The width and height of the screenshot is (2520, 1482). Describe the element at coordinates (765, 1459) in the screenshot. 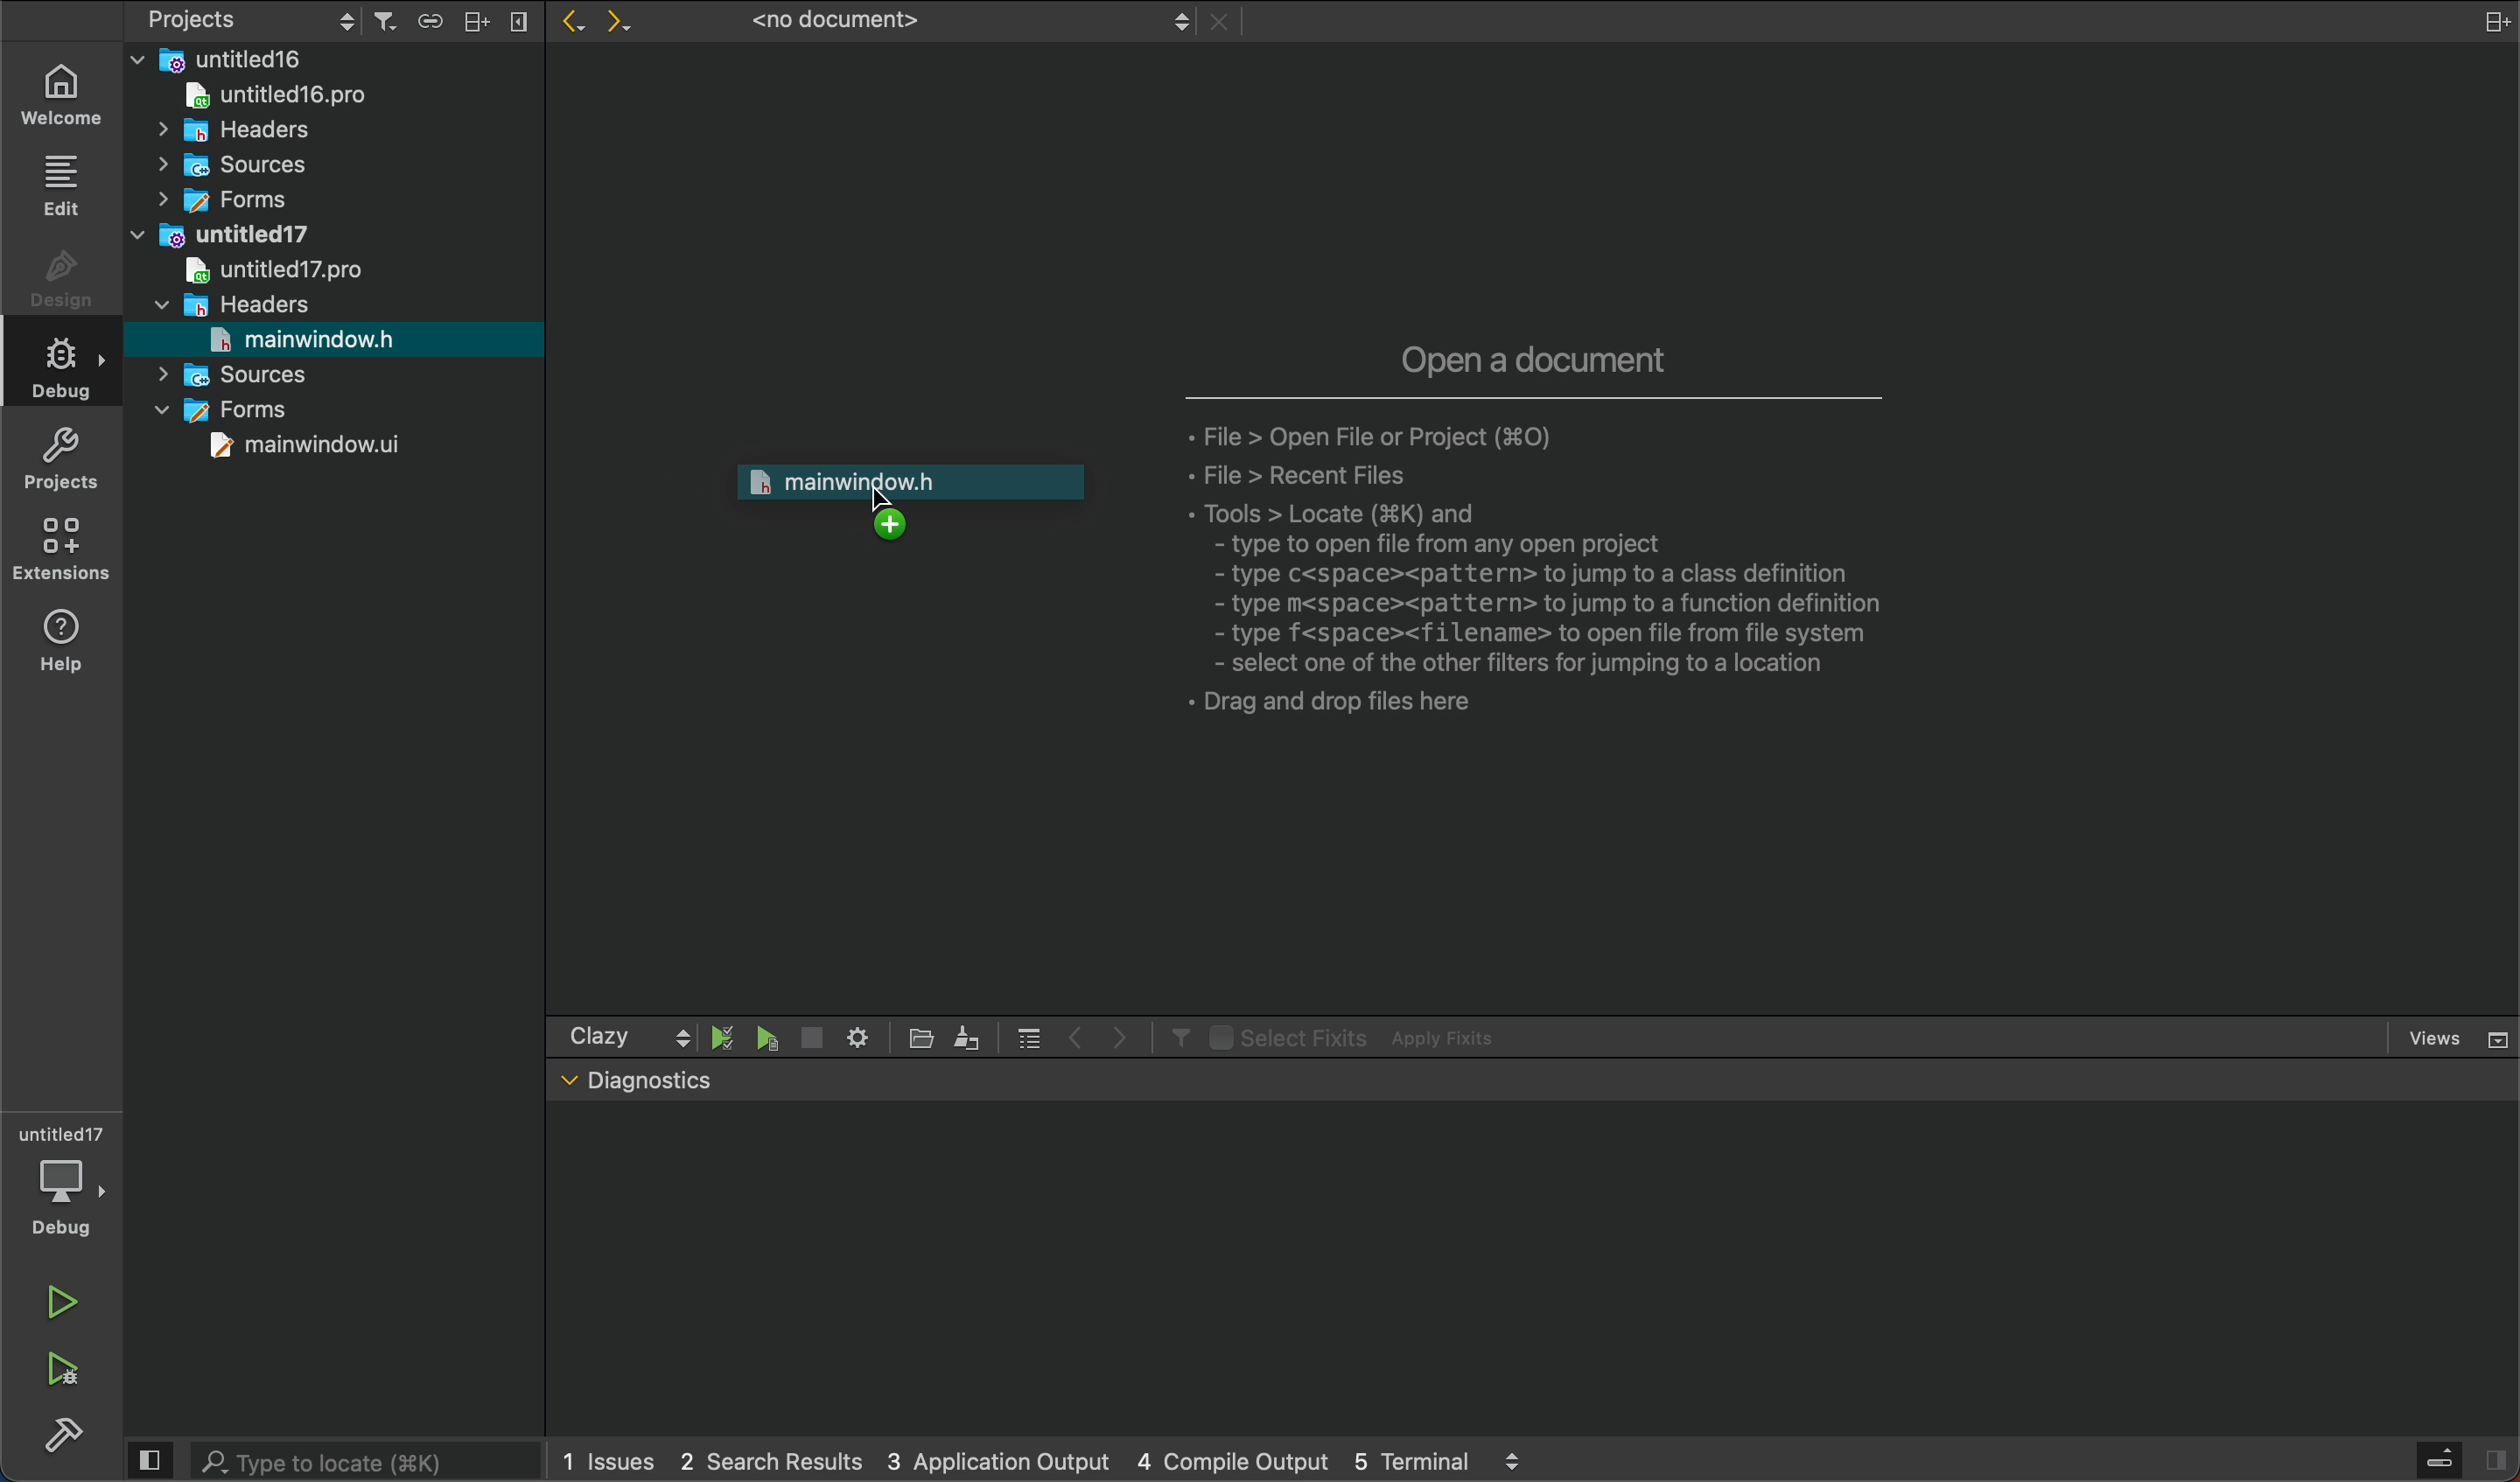

I see `2 Search Results` at that location.